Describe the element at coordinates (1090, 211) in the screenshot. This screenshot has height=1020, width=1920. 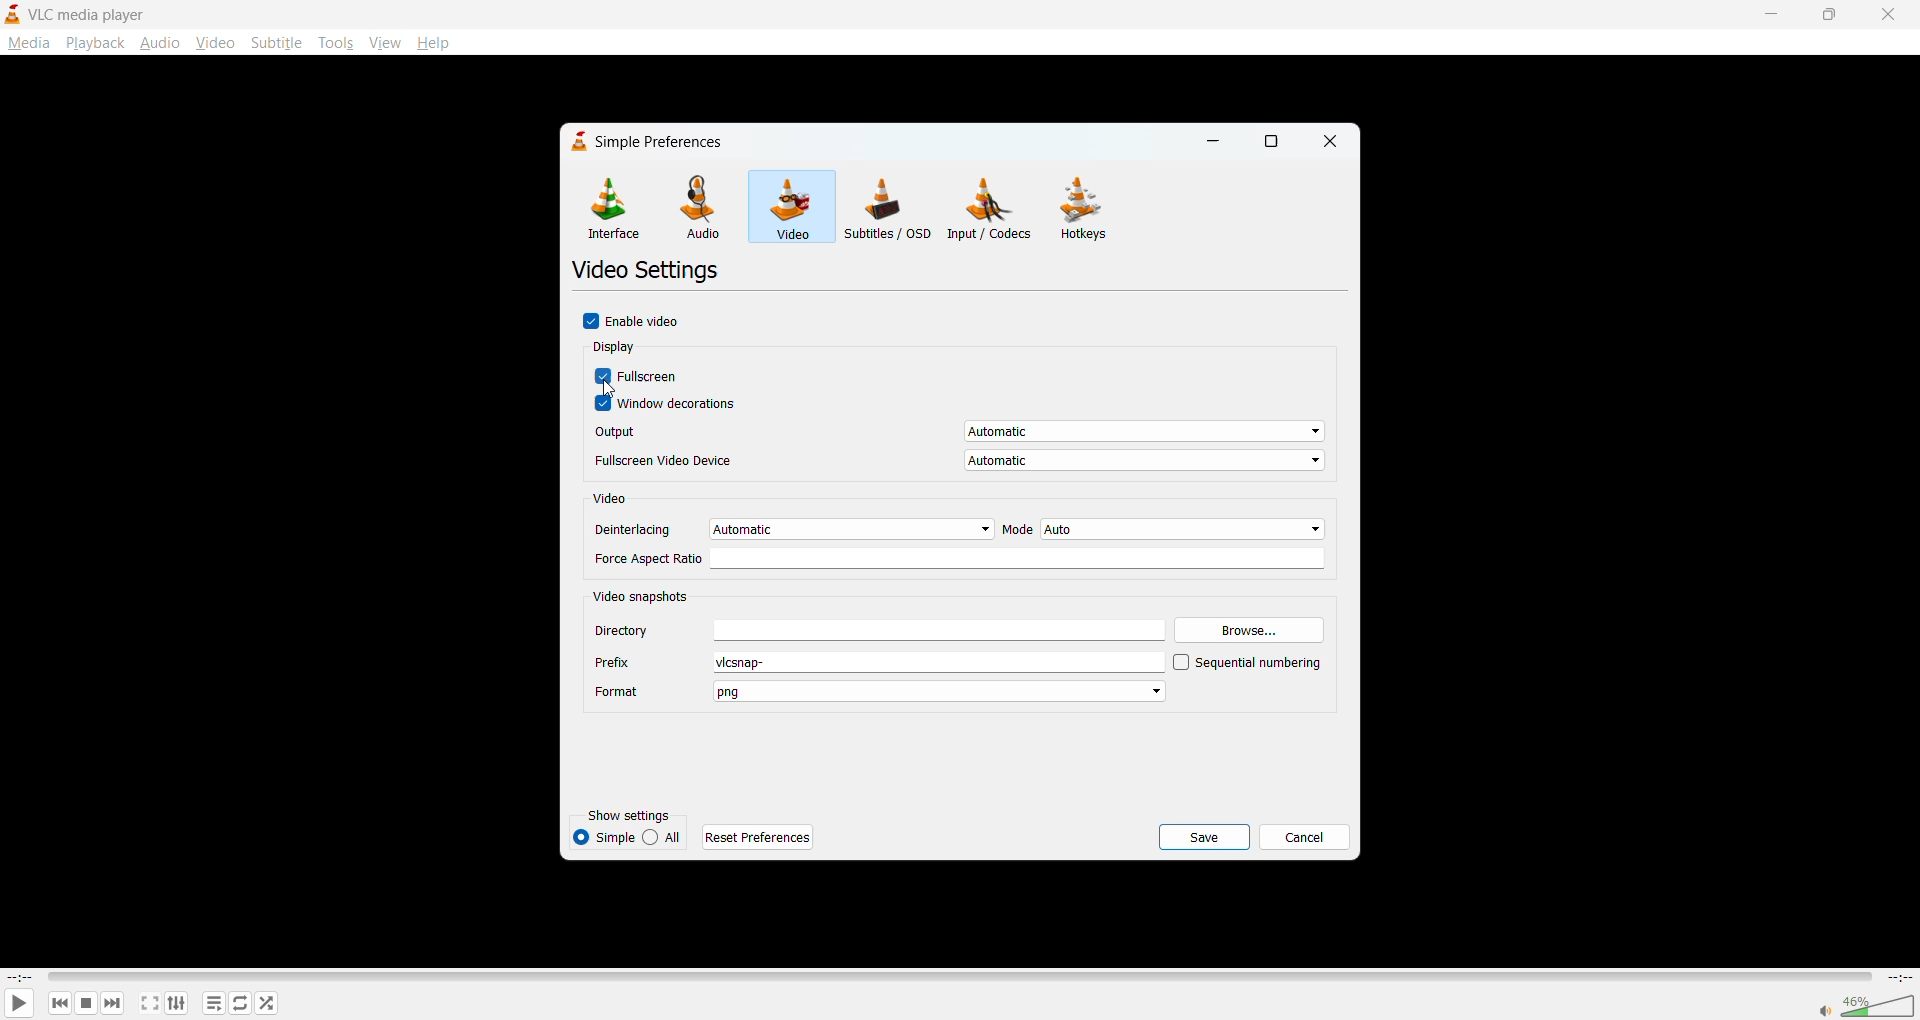
I see `hotkeys` at that location.